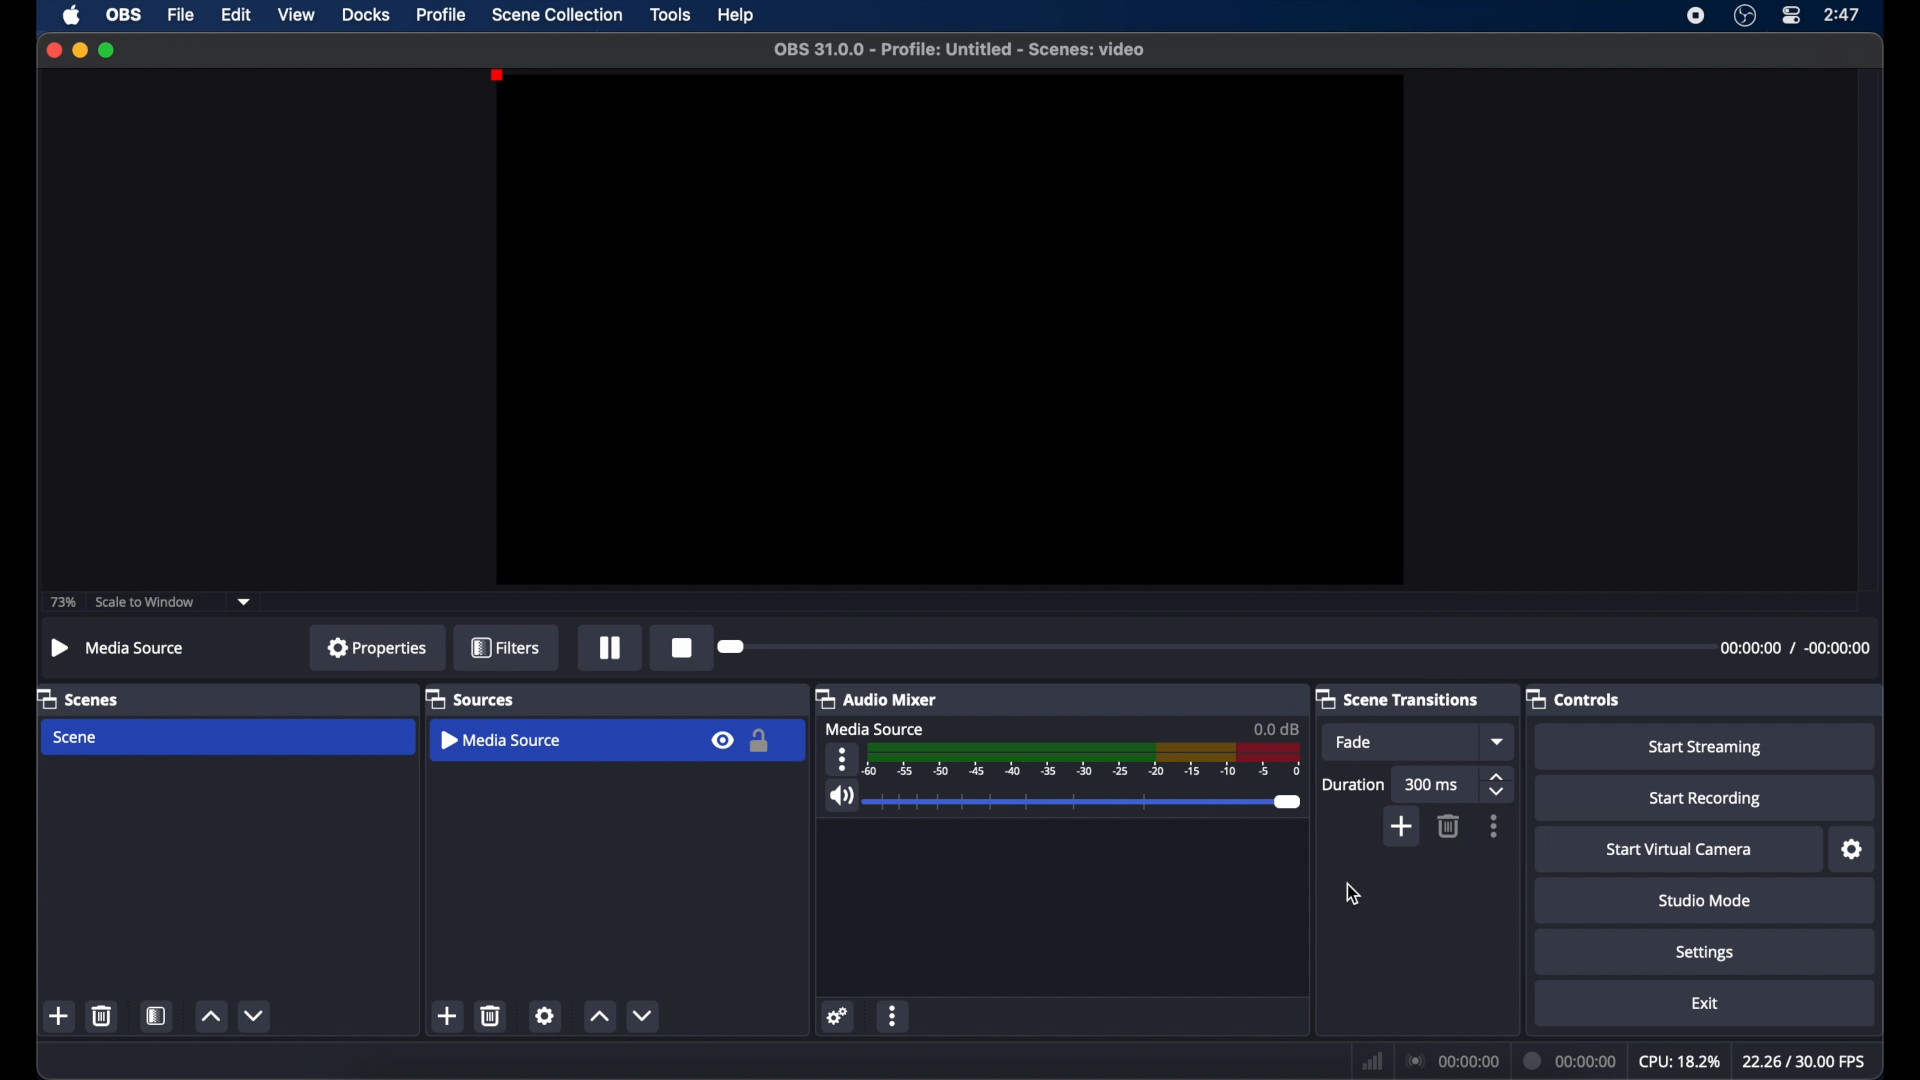 This screenshot has height=1080, width=1920. Describe the element at coordinates (118, 647) in the screenshot. I see `no source selected` at that location.